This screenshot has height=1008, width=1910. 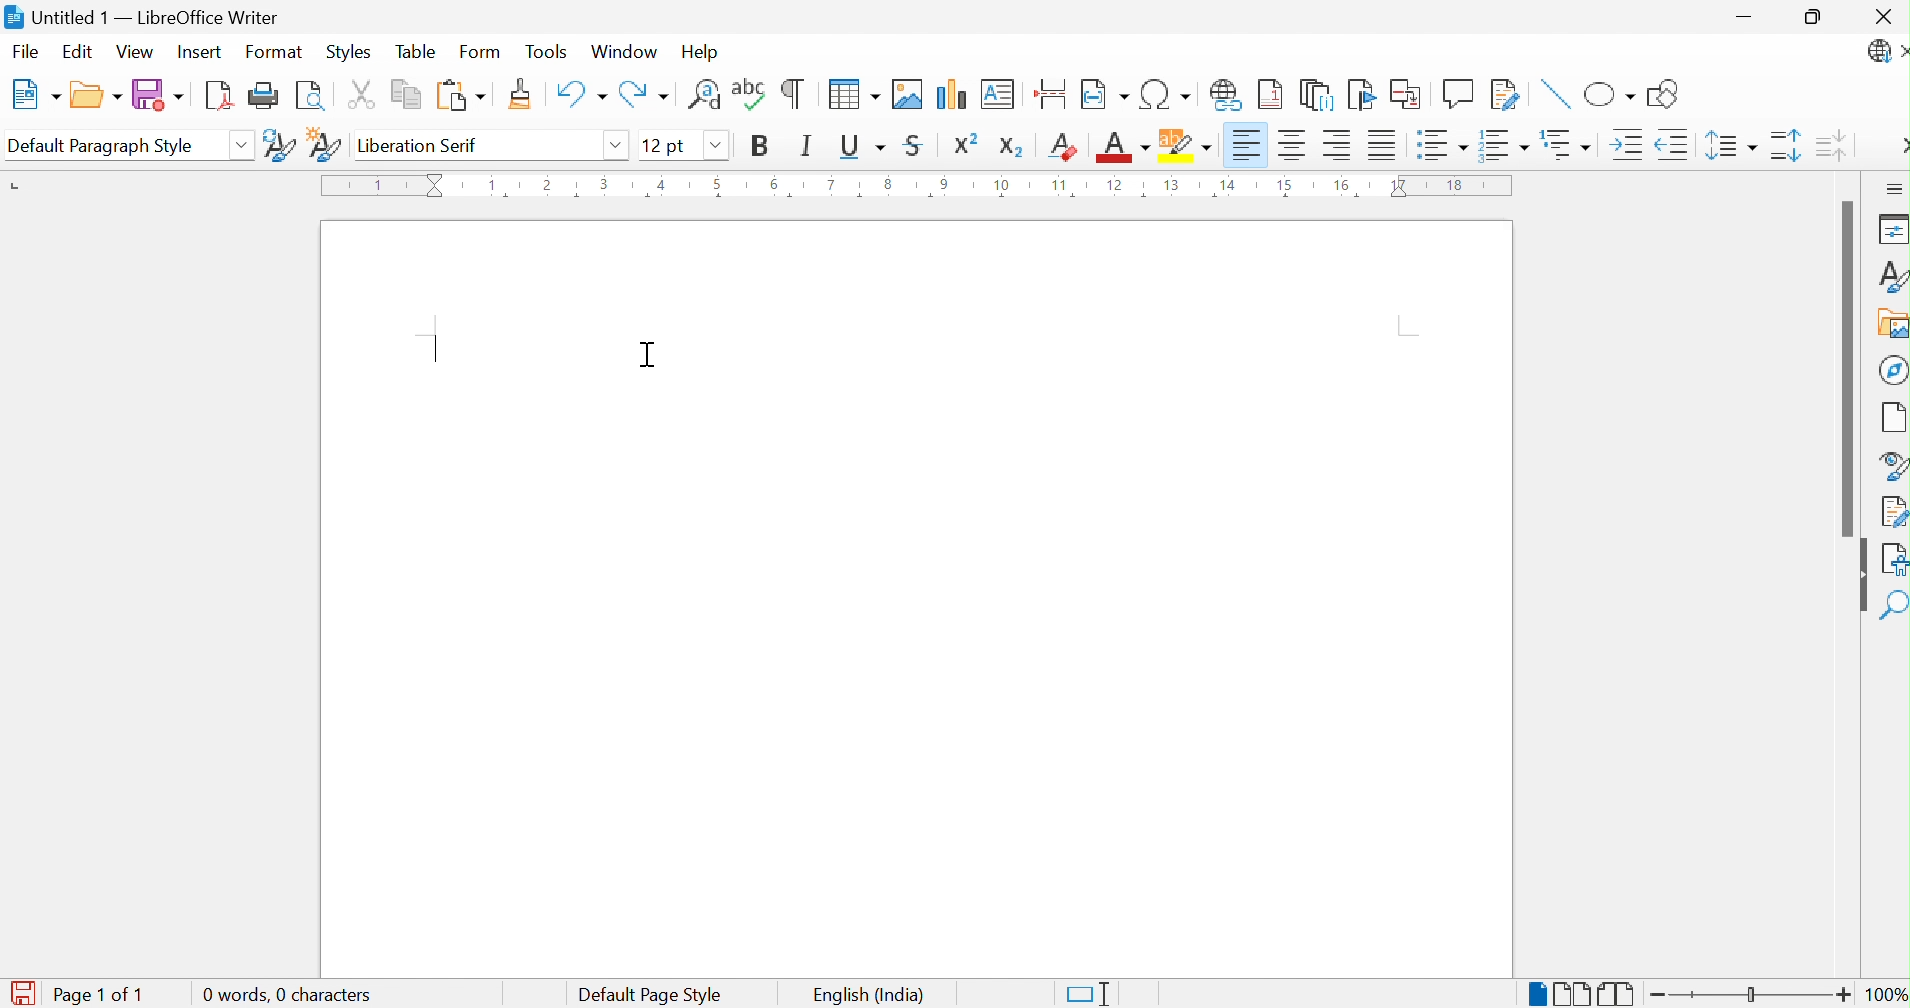 What do you see at coordinates (263, 95) in the screenshot?
I see `Print` at bounding box center [263, 95].